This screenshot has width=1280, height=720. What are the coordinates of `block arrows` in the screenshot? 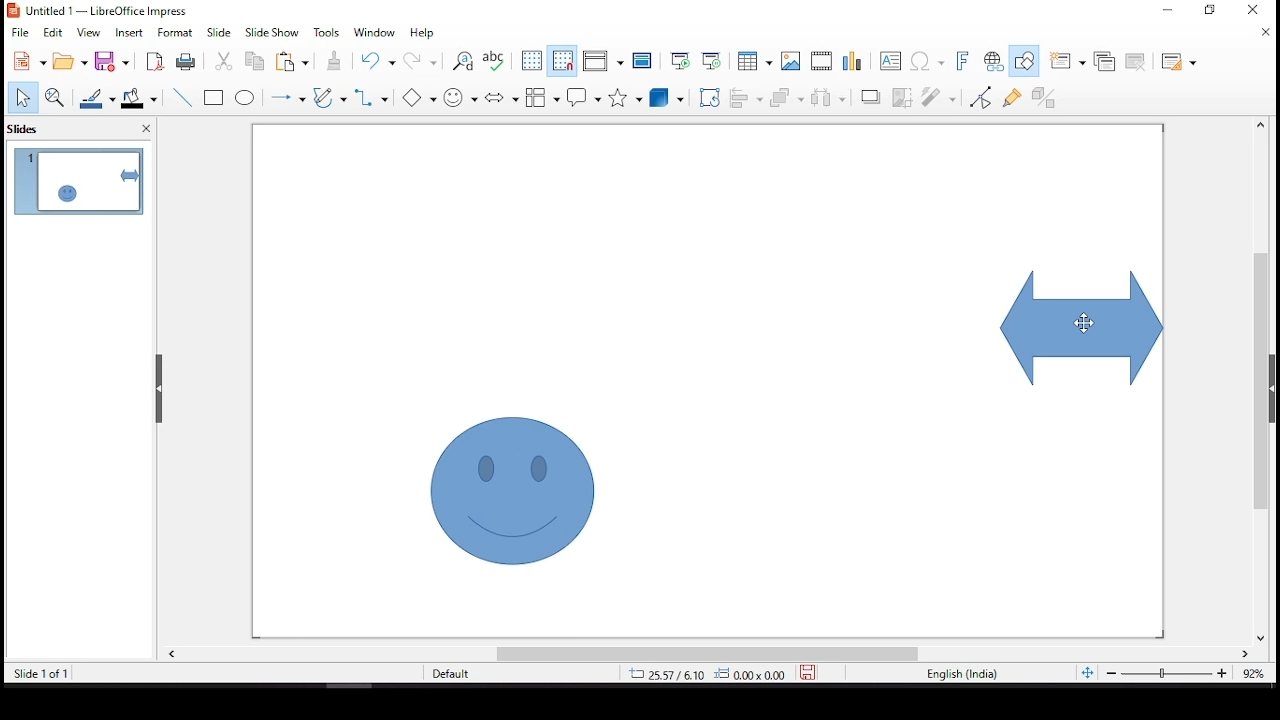 It's located at (502, 99).